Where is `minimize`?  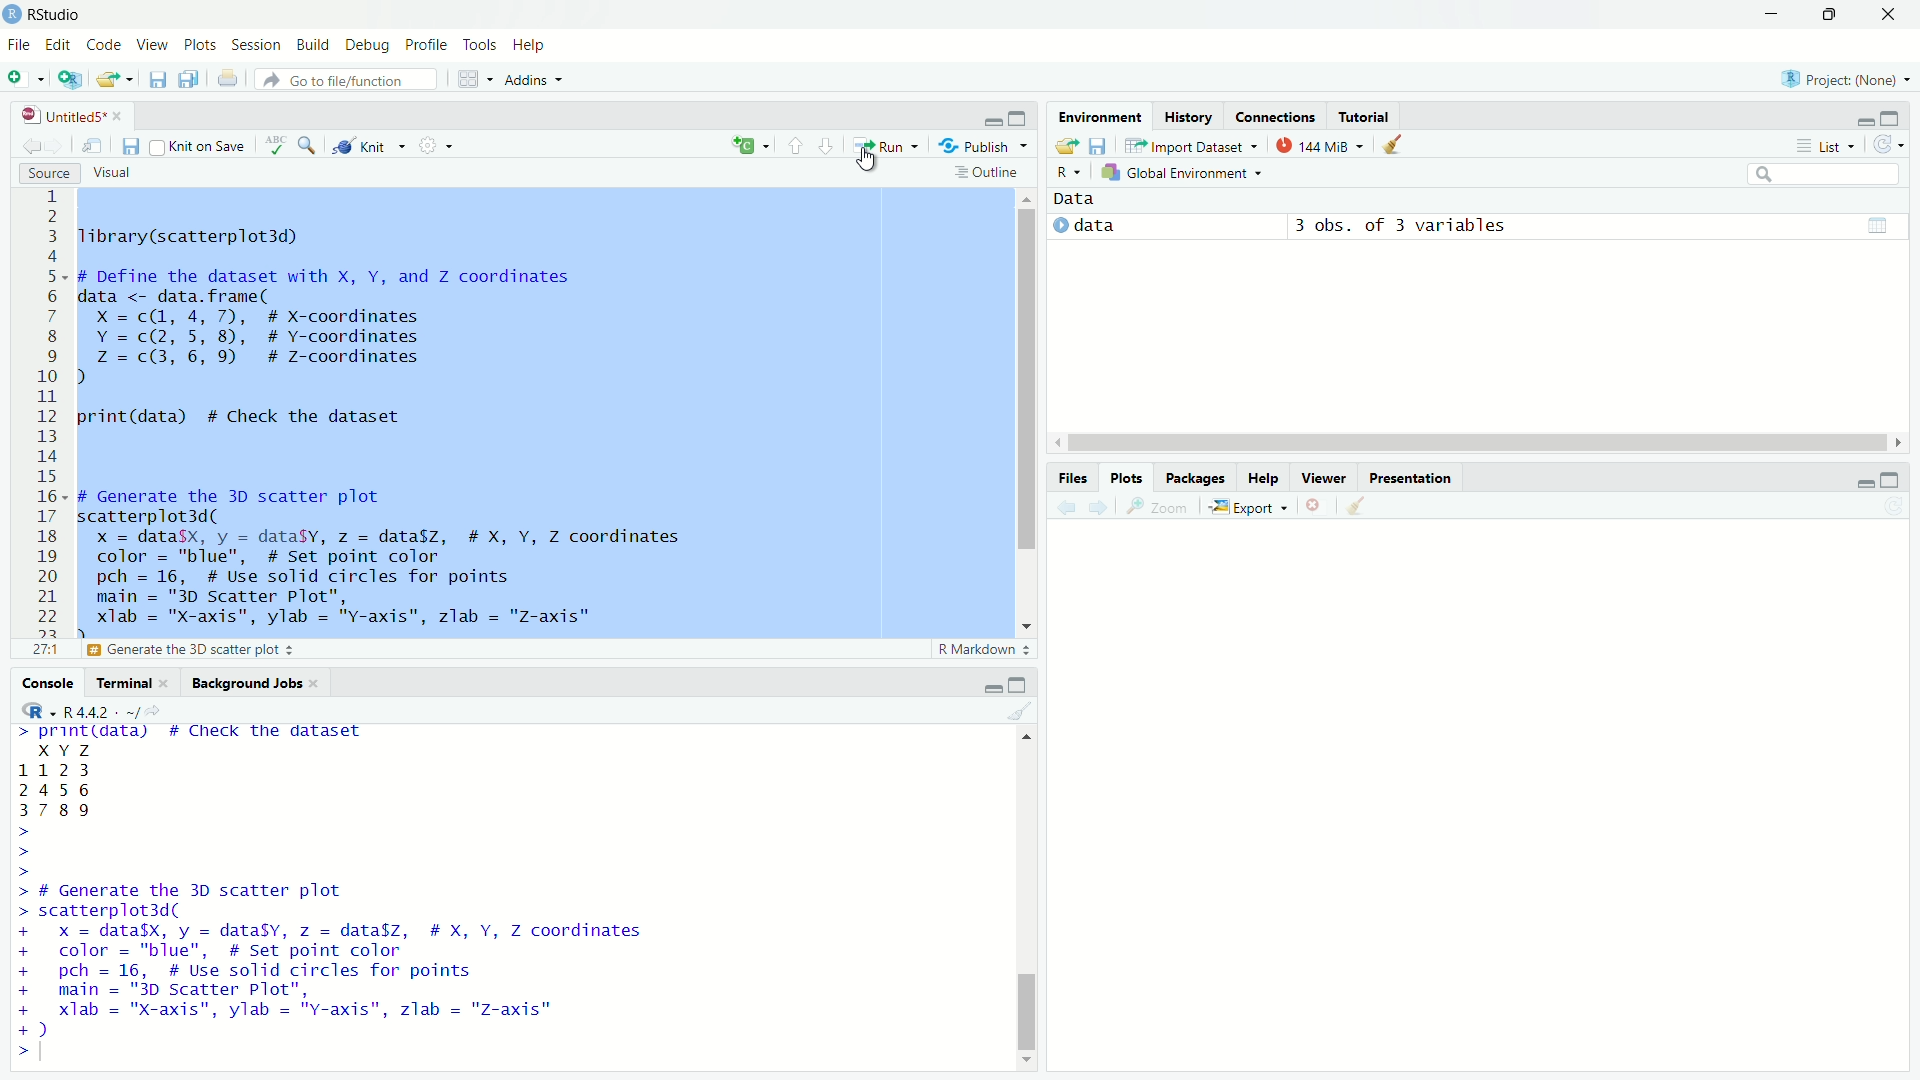
minimize is located at coordinates (1858, 479).